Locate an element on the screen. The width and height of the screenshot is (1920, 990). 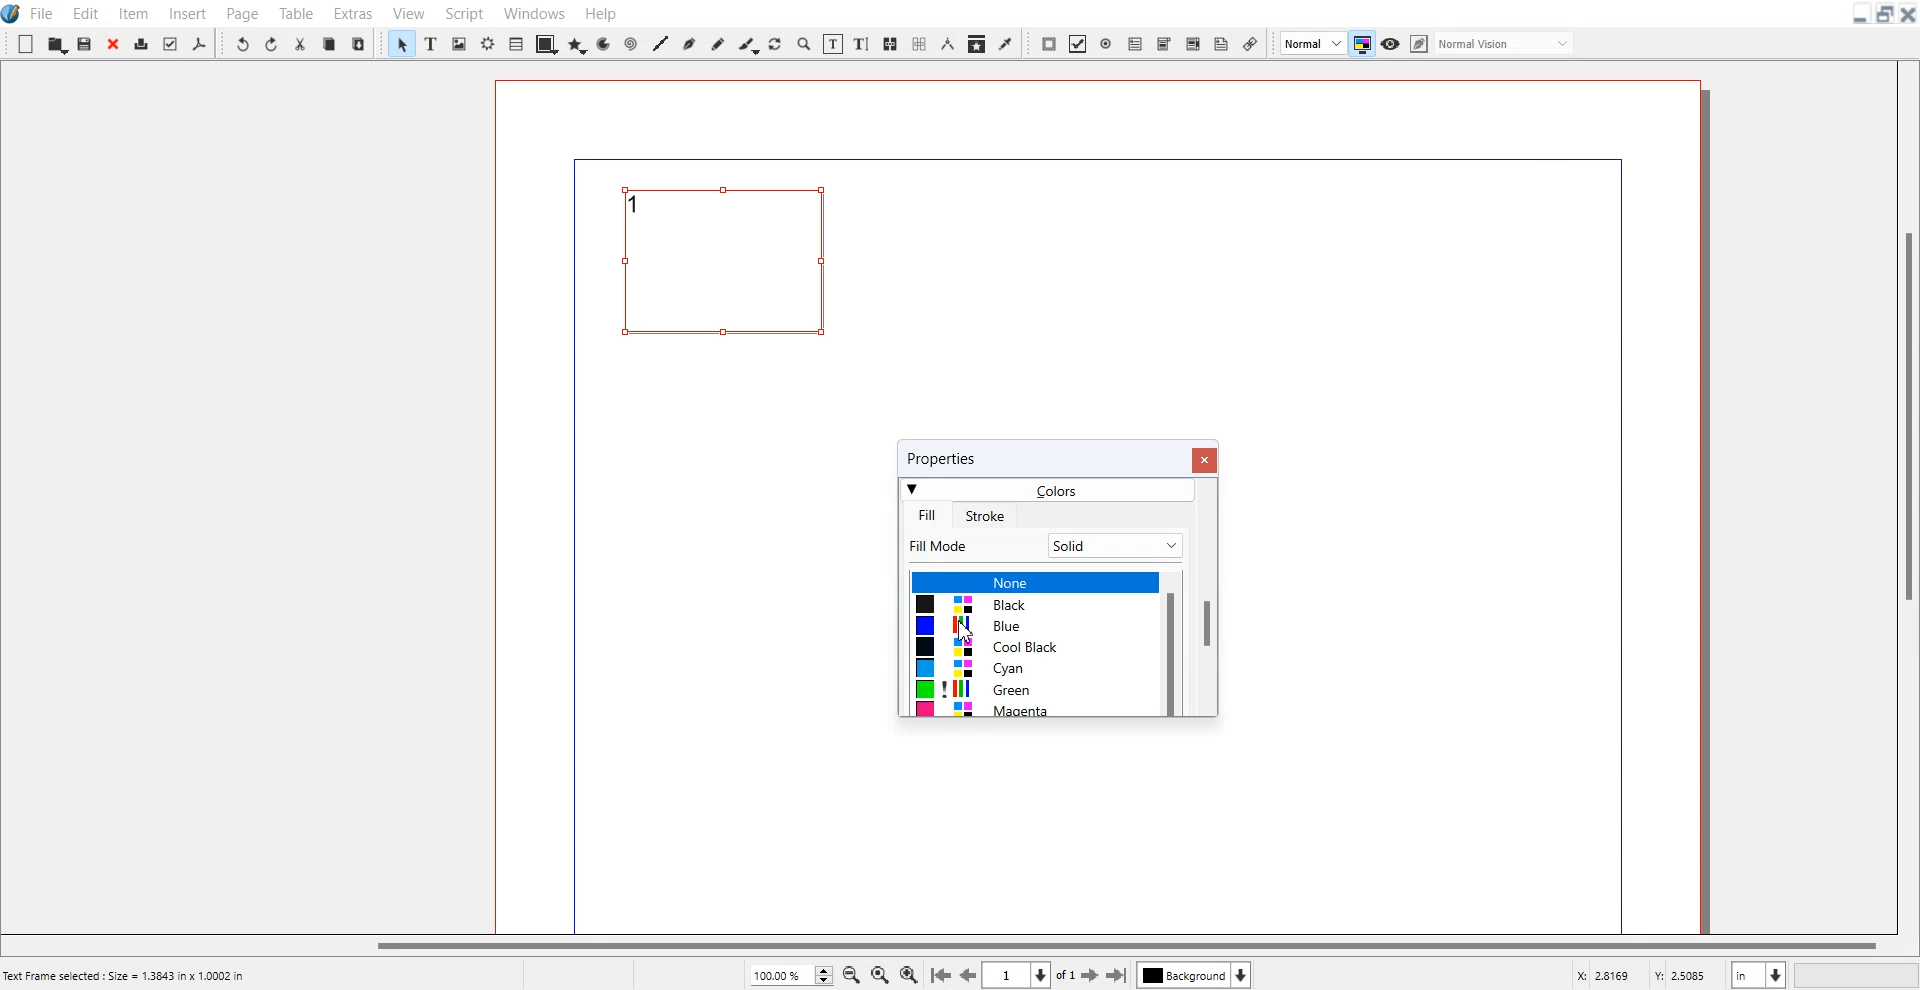
Spiral is located at coordinates (629, 43).